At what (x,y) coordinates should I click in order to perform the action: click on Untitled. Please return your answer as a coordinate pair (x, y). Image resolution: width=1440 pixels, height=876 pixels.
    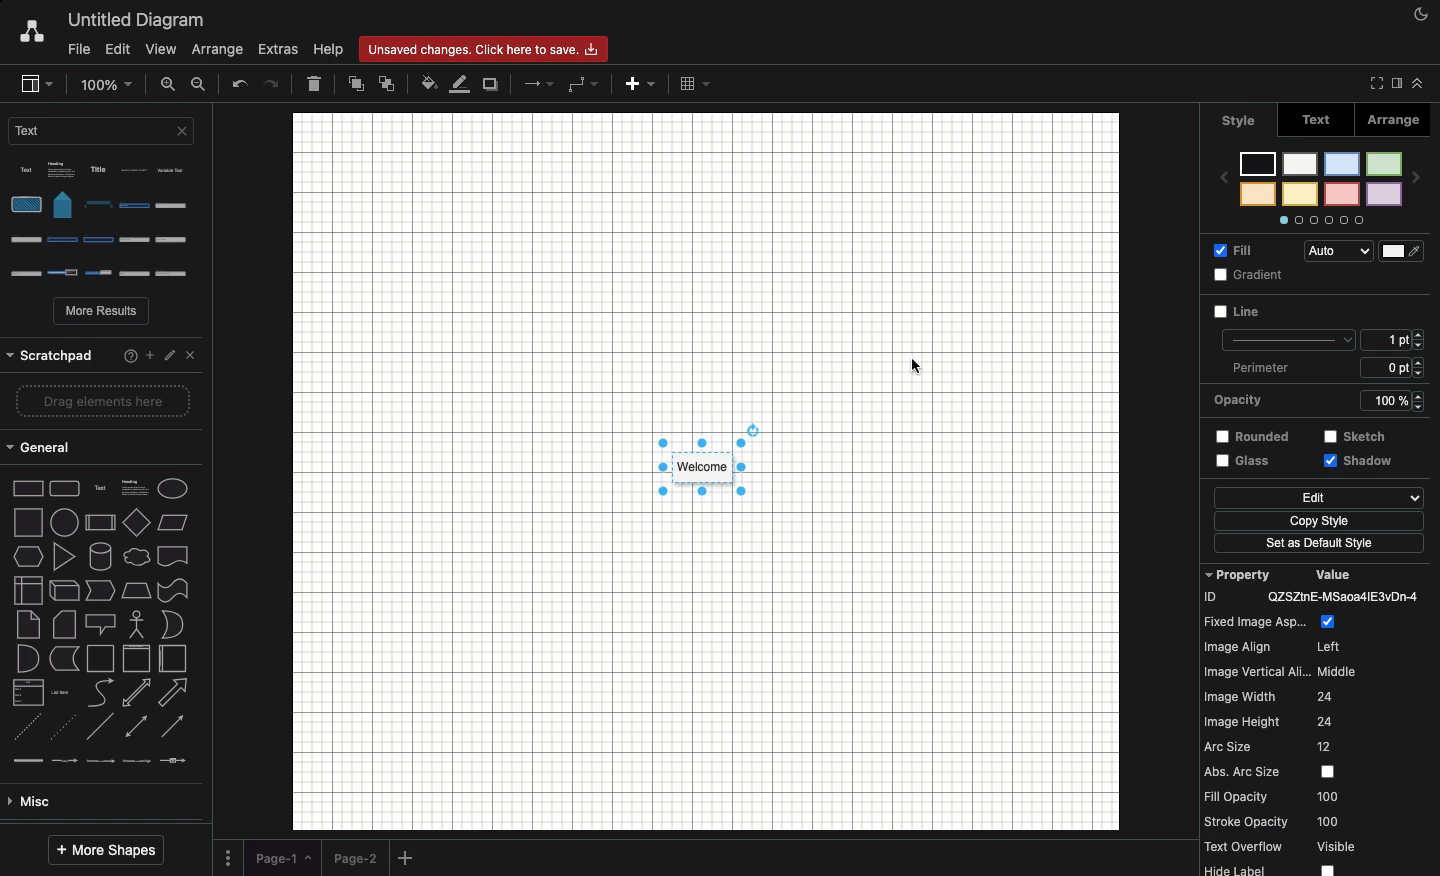
    Looking at the image, I should click on (137, 21).